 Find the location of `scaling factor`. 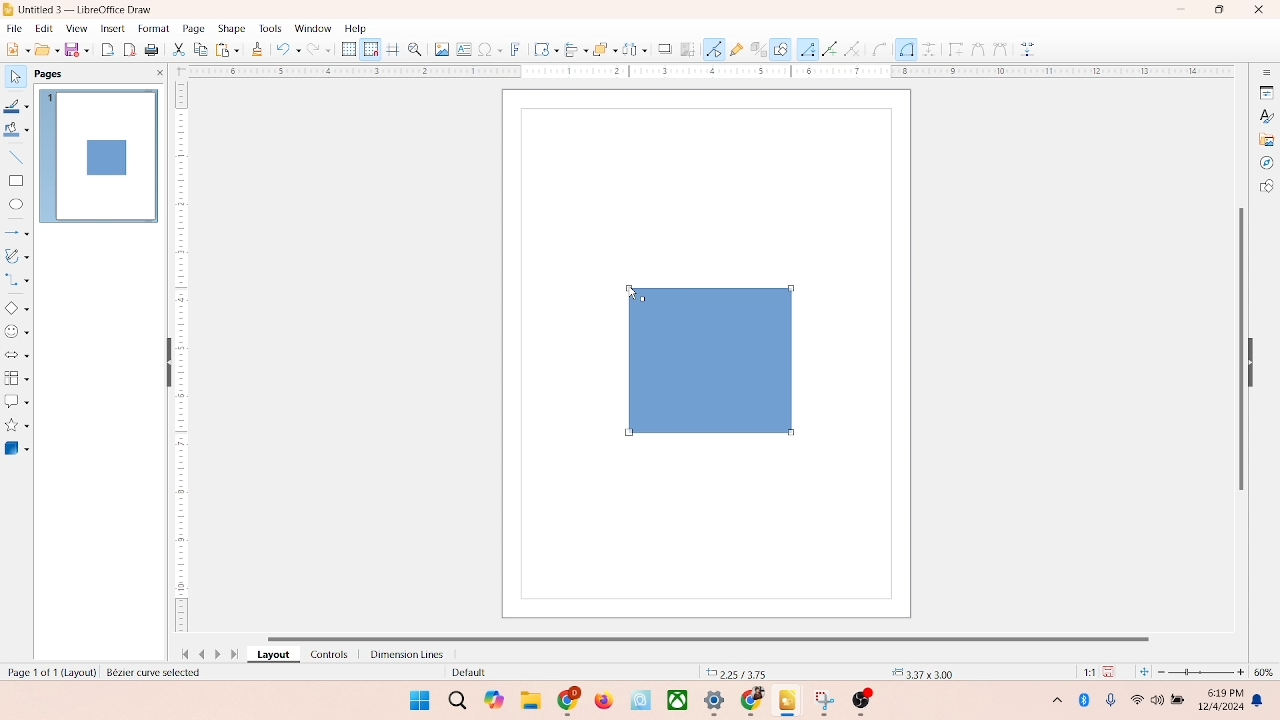

scaling factor is located at coordinates (1084, 672).